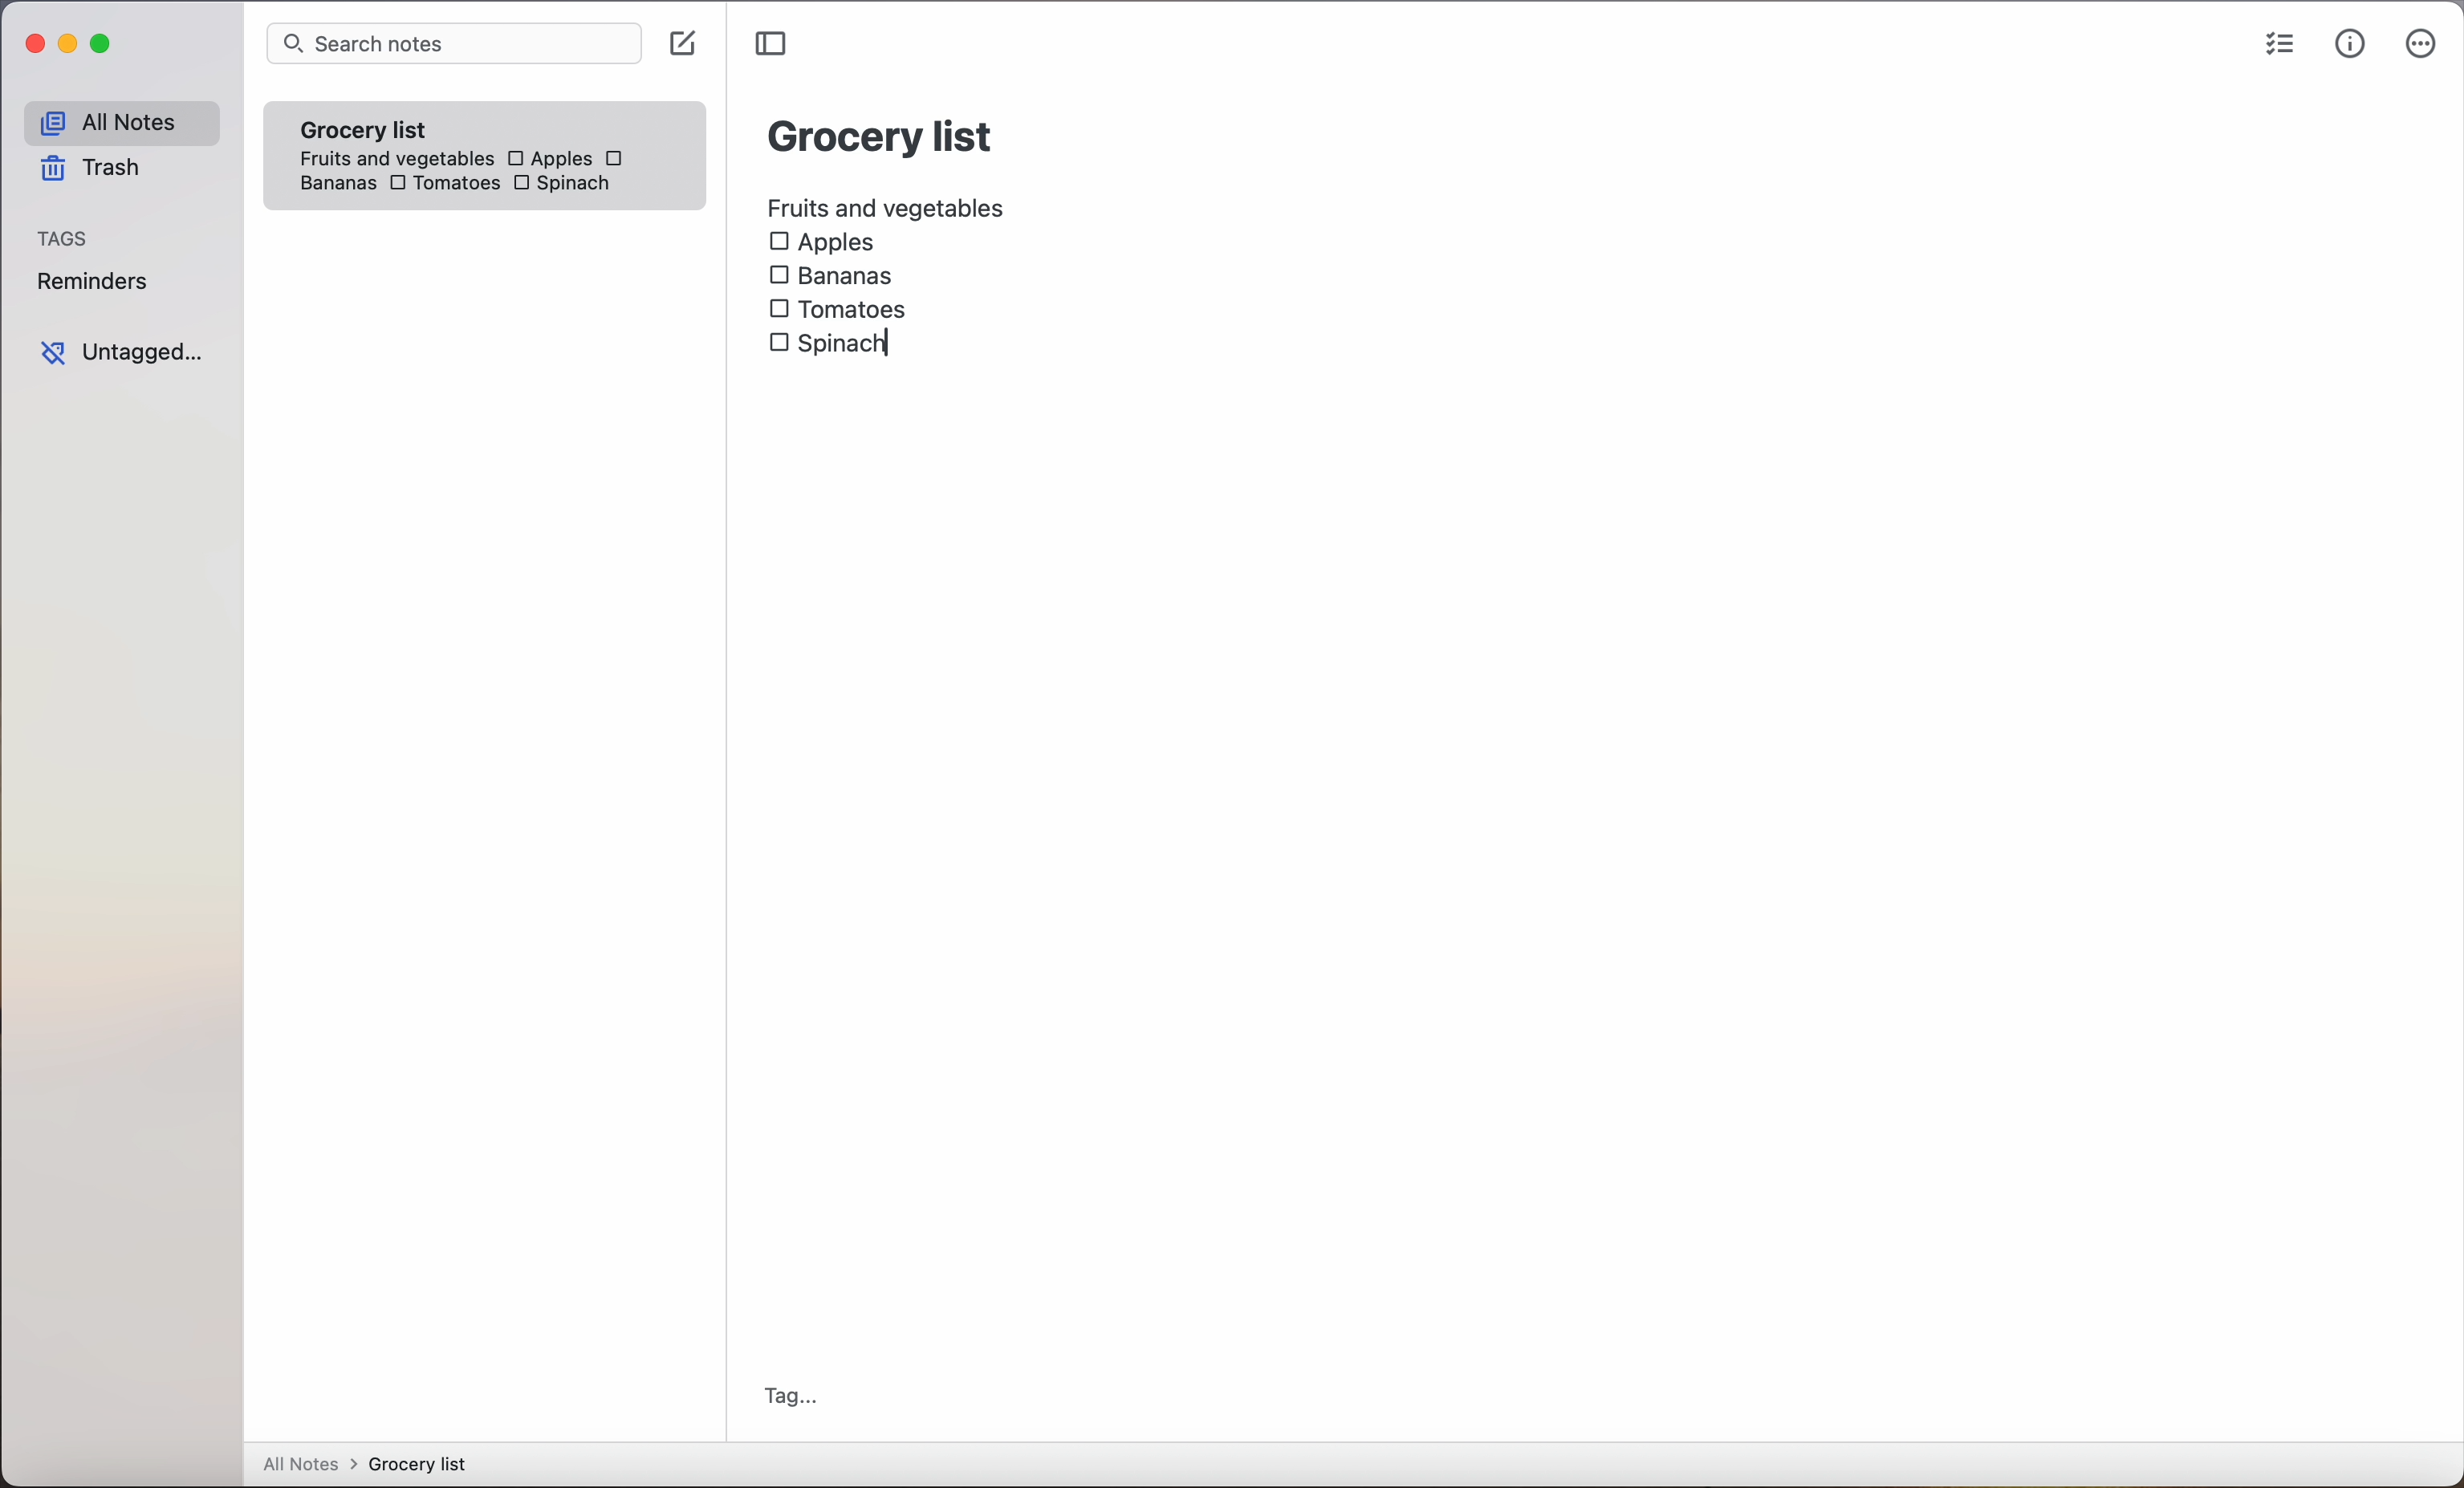  I want to click on grocery list, so click(882, 133).